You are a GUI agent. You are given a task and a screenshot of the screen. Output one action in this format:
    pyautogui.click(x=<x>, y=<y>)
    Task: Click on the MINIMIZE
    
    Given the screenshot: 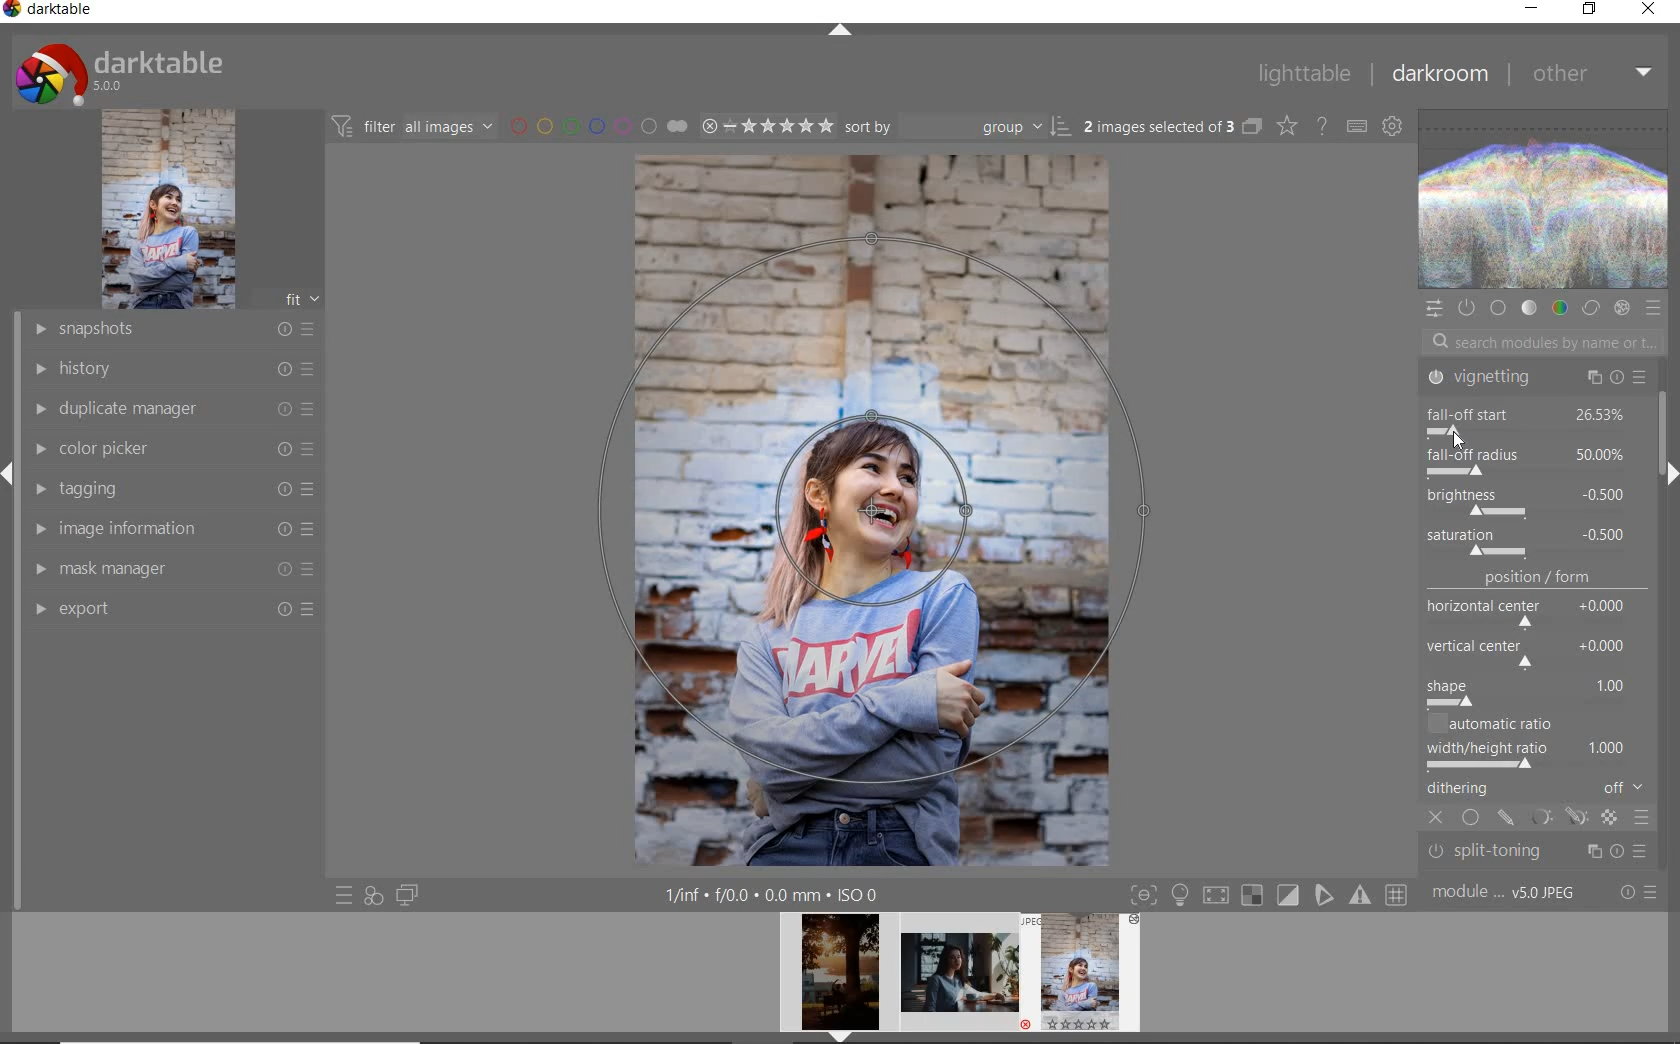 What is the action you would take?
    pyautogui.click(x=1531, y=9)
    